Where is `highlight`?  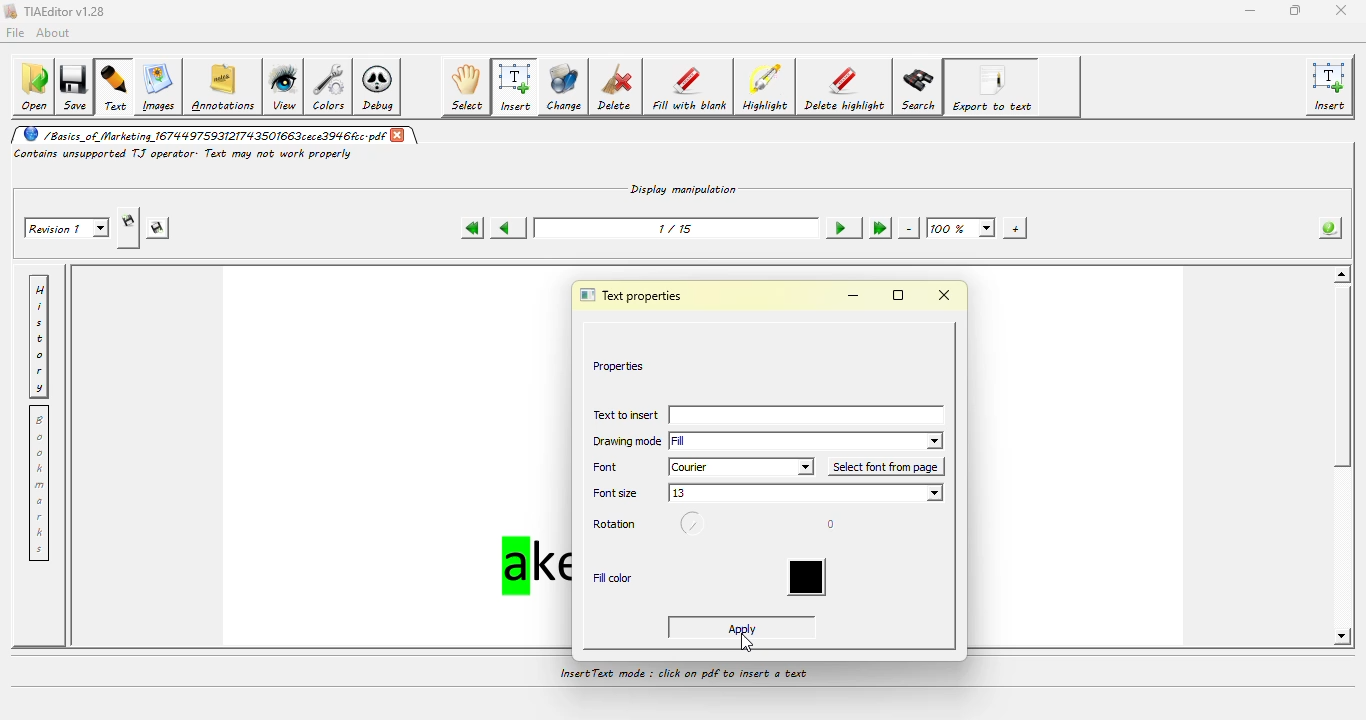 highlight is located at coordinates (767, 88).